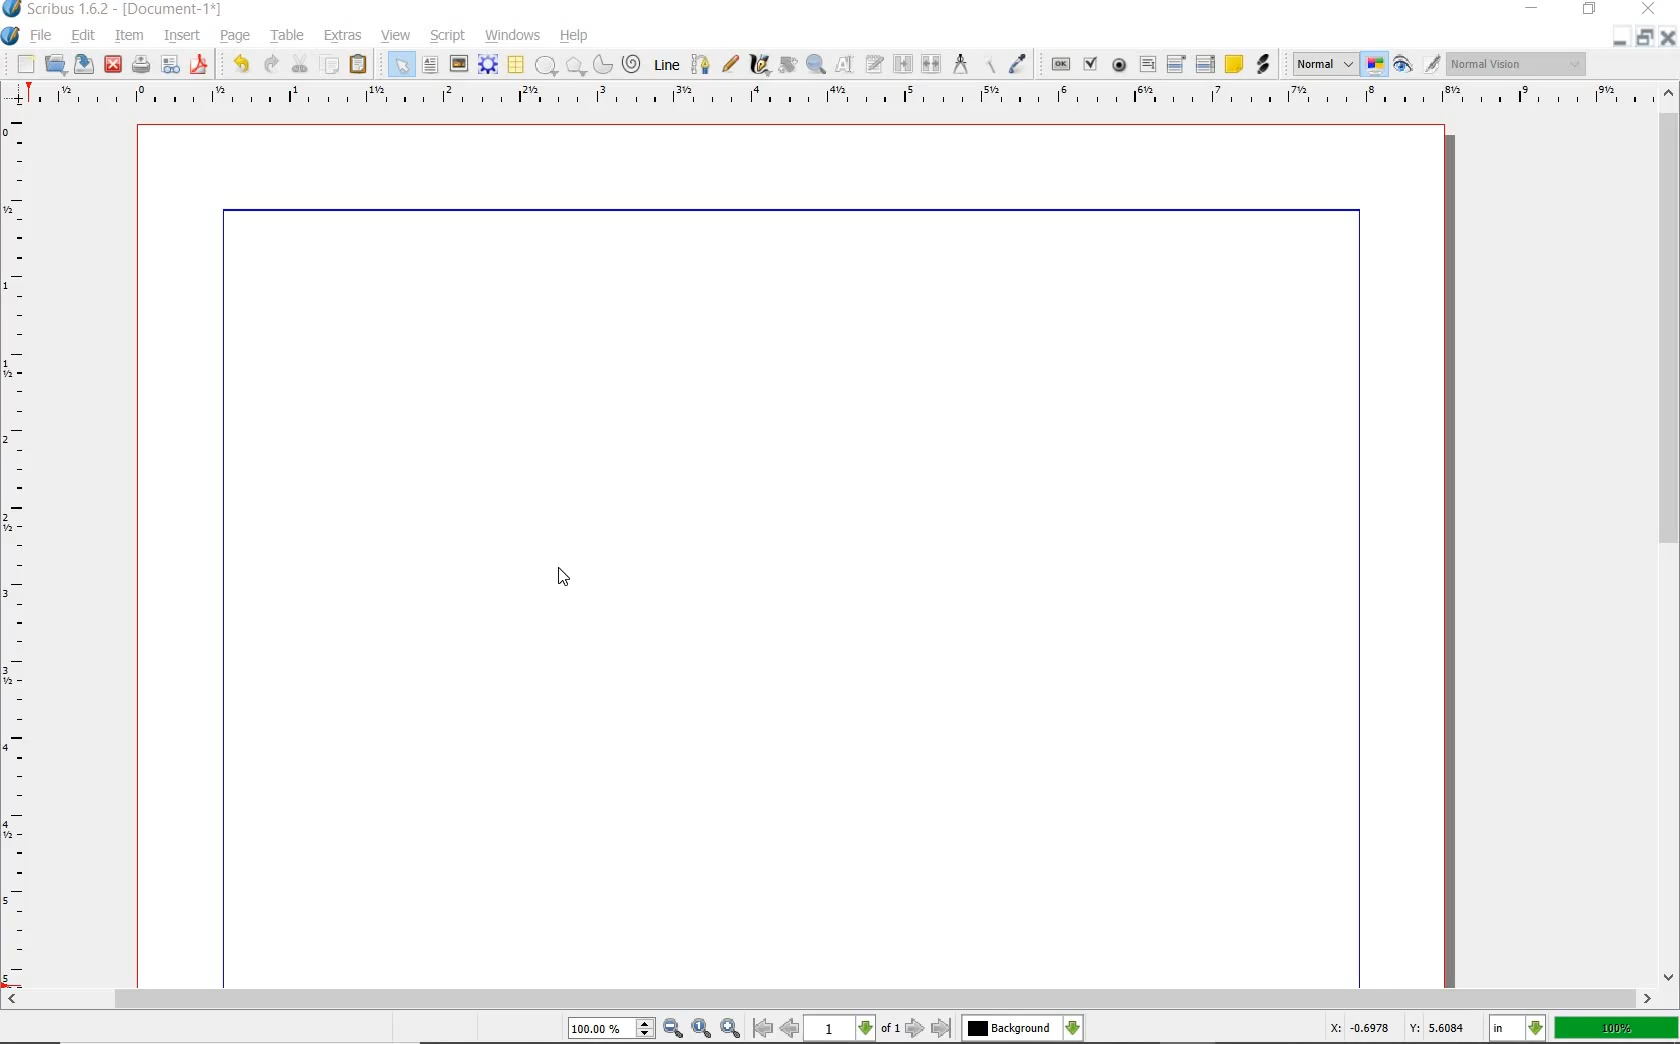 The width and height of the screenshot is (1680, 1044). What do you see at coordinates (1670, 532) in the screenshot?
I see `SCROLLBAR` at bounding box center [1670, 532].